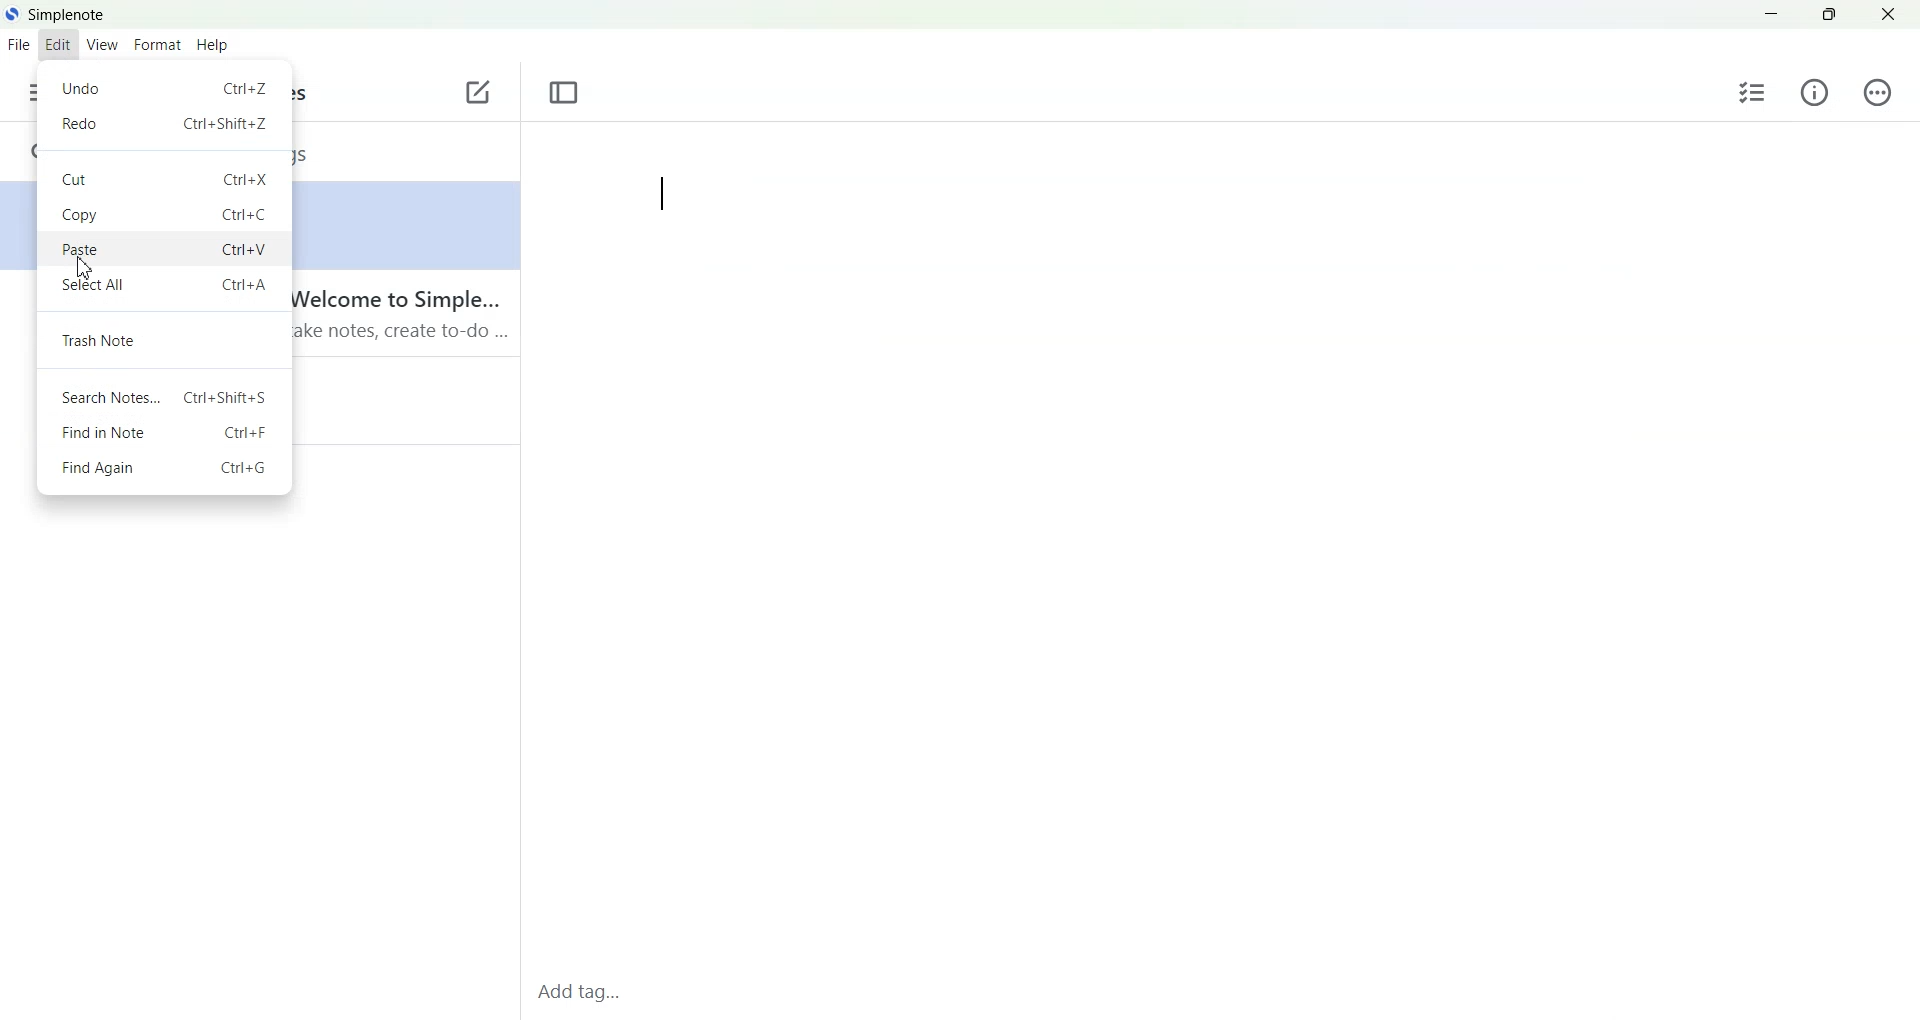 Image resolution: width=1920 pixels, height=1020 pixels. Describe the element at coordinates (165, 398) in the screenshot. I see `Search Notes... Ctrl + Shift + S` at that location.